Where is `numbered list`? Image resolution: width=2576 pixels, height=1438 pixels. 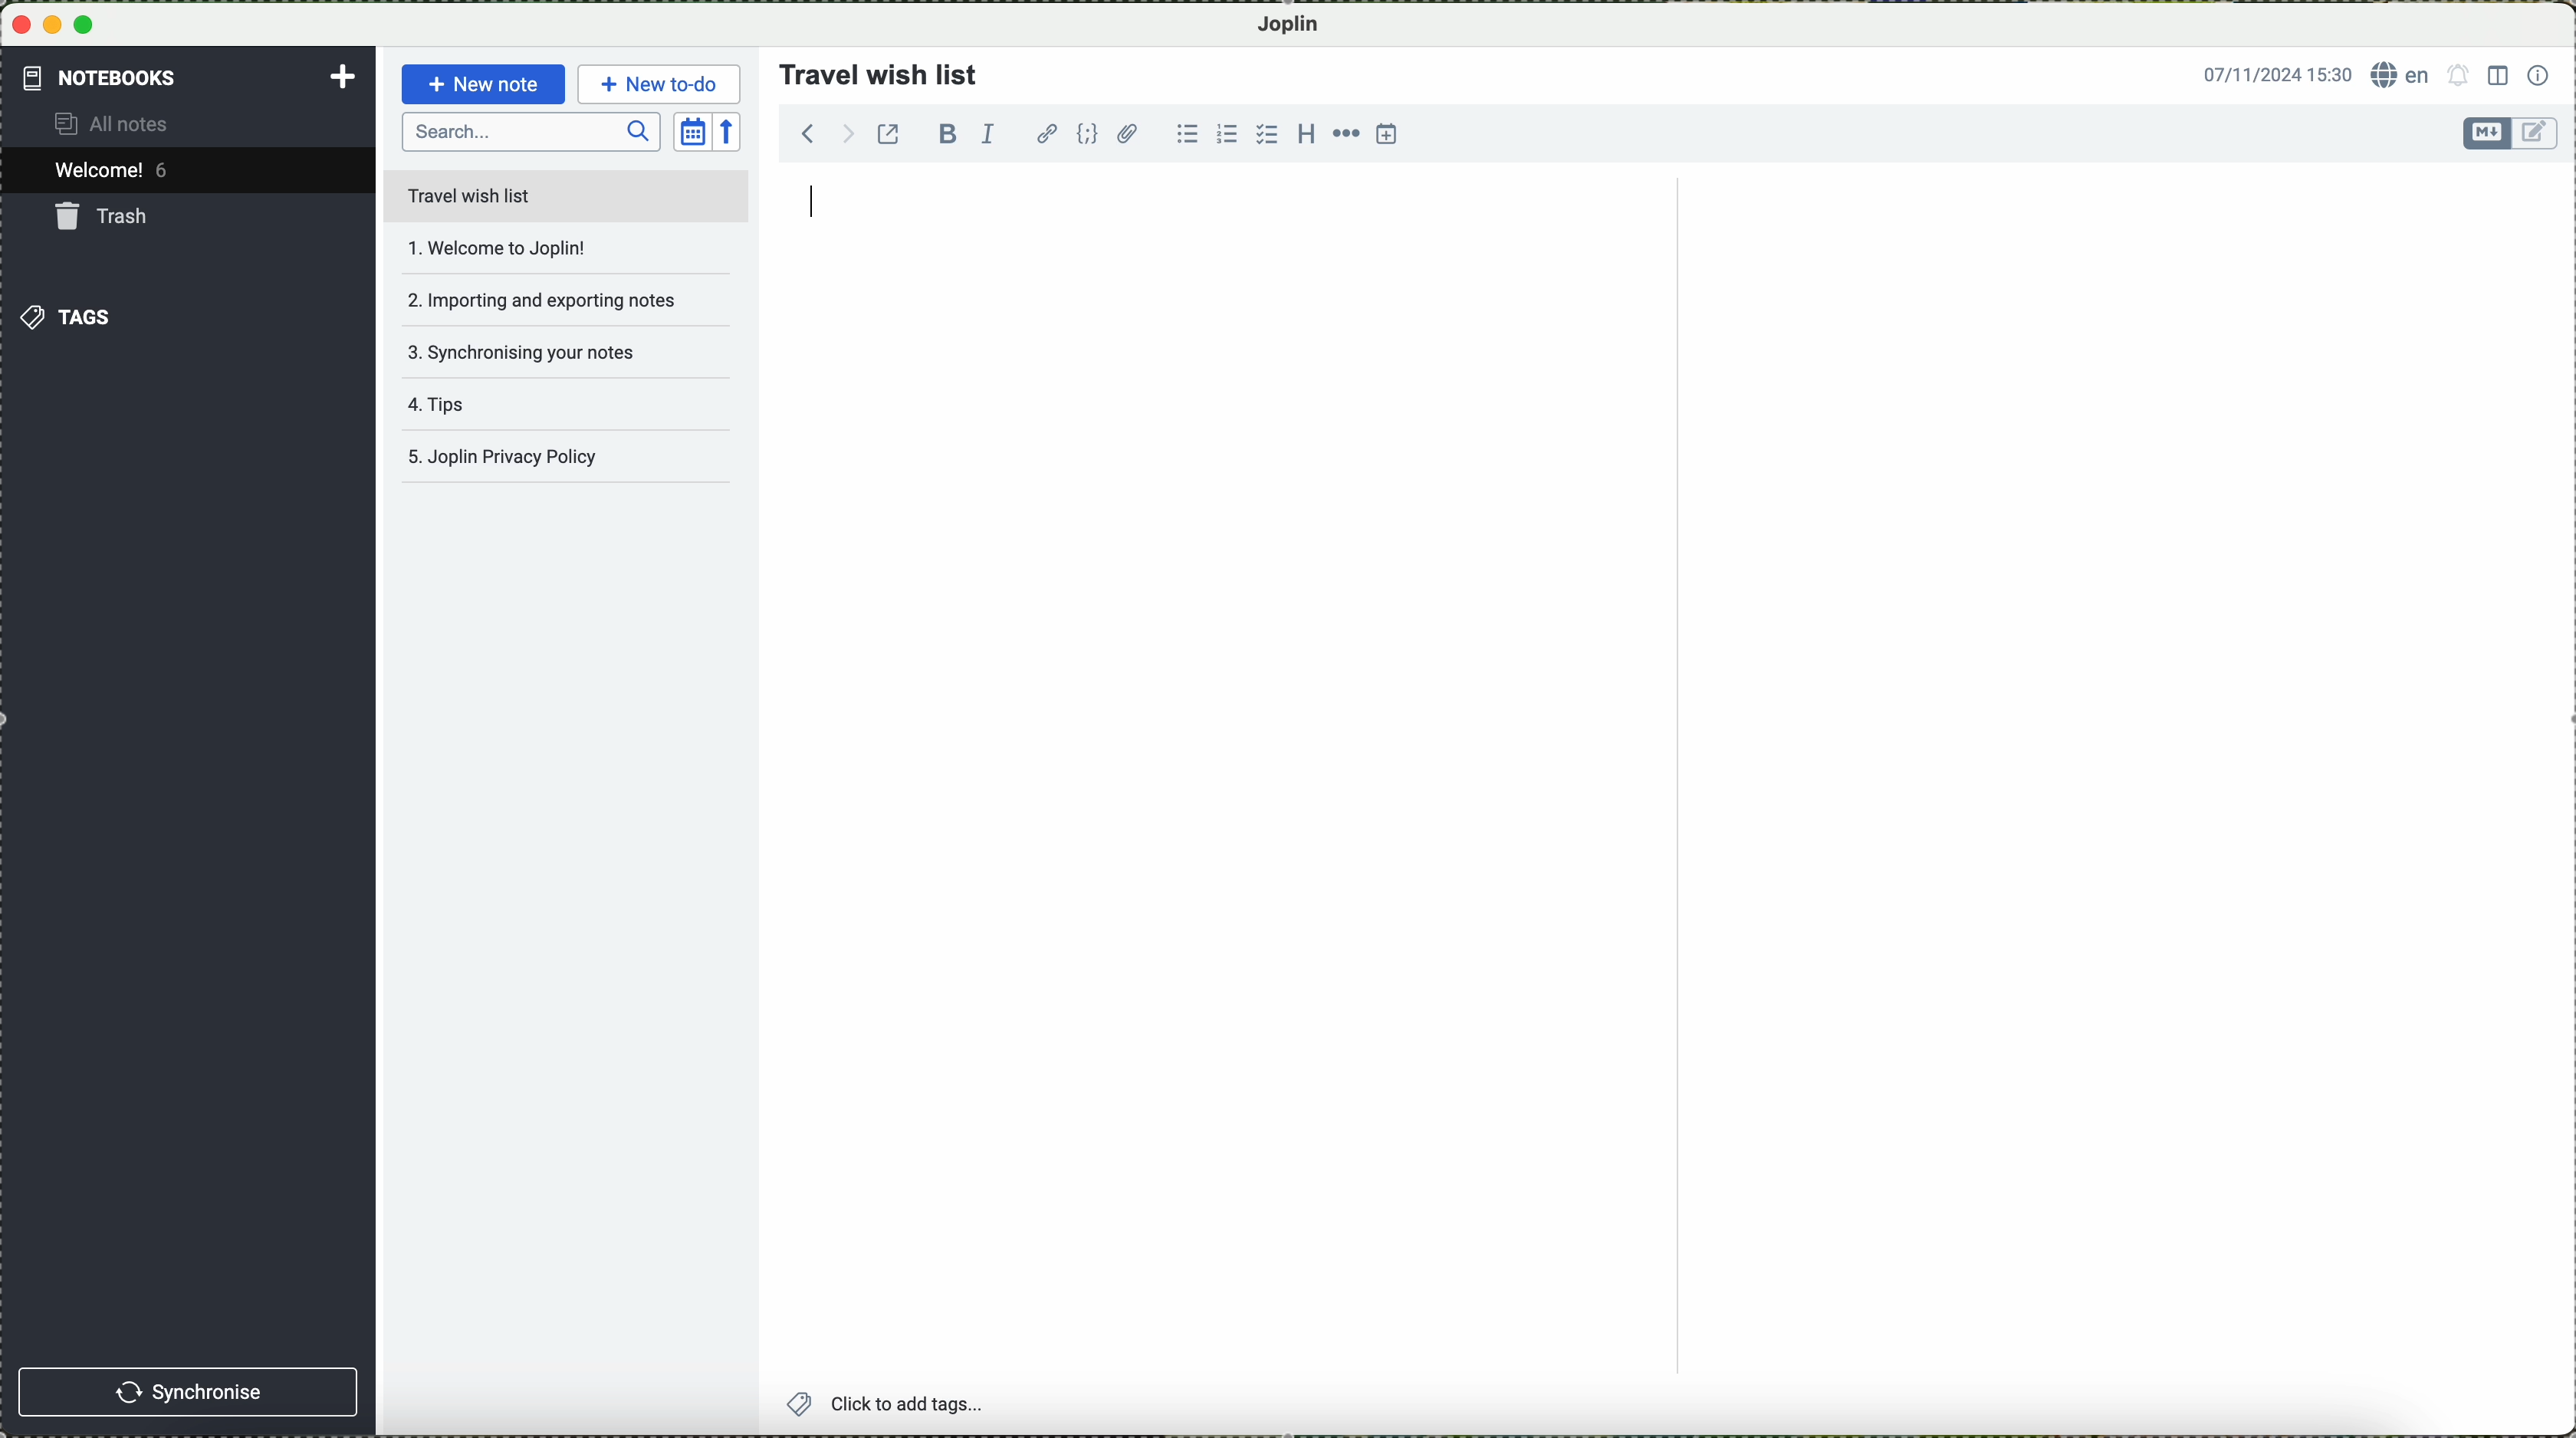
numbered list is located at coordinates (1226, 133).